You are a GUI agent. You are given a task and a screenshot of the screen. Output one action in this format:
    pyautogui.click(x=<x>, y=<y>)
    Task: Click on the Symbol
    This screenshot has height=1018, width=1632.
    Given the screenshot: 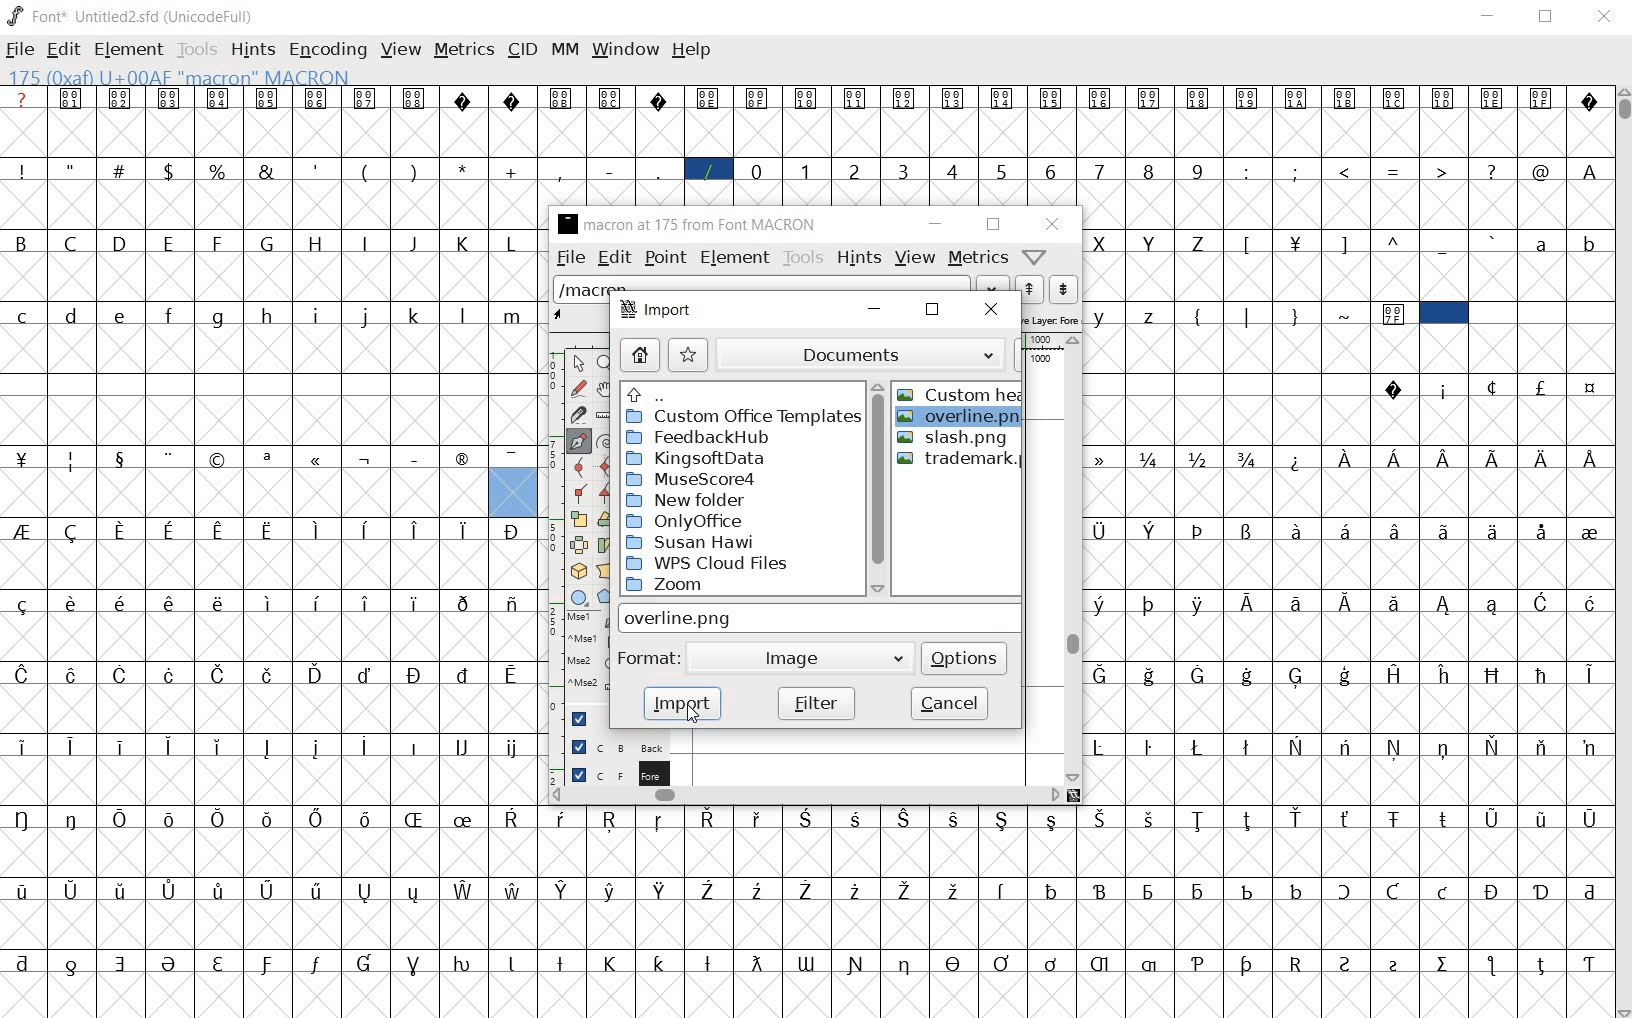 What is the action you would take?
    pyautogui.click(x=466, y=890)
    